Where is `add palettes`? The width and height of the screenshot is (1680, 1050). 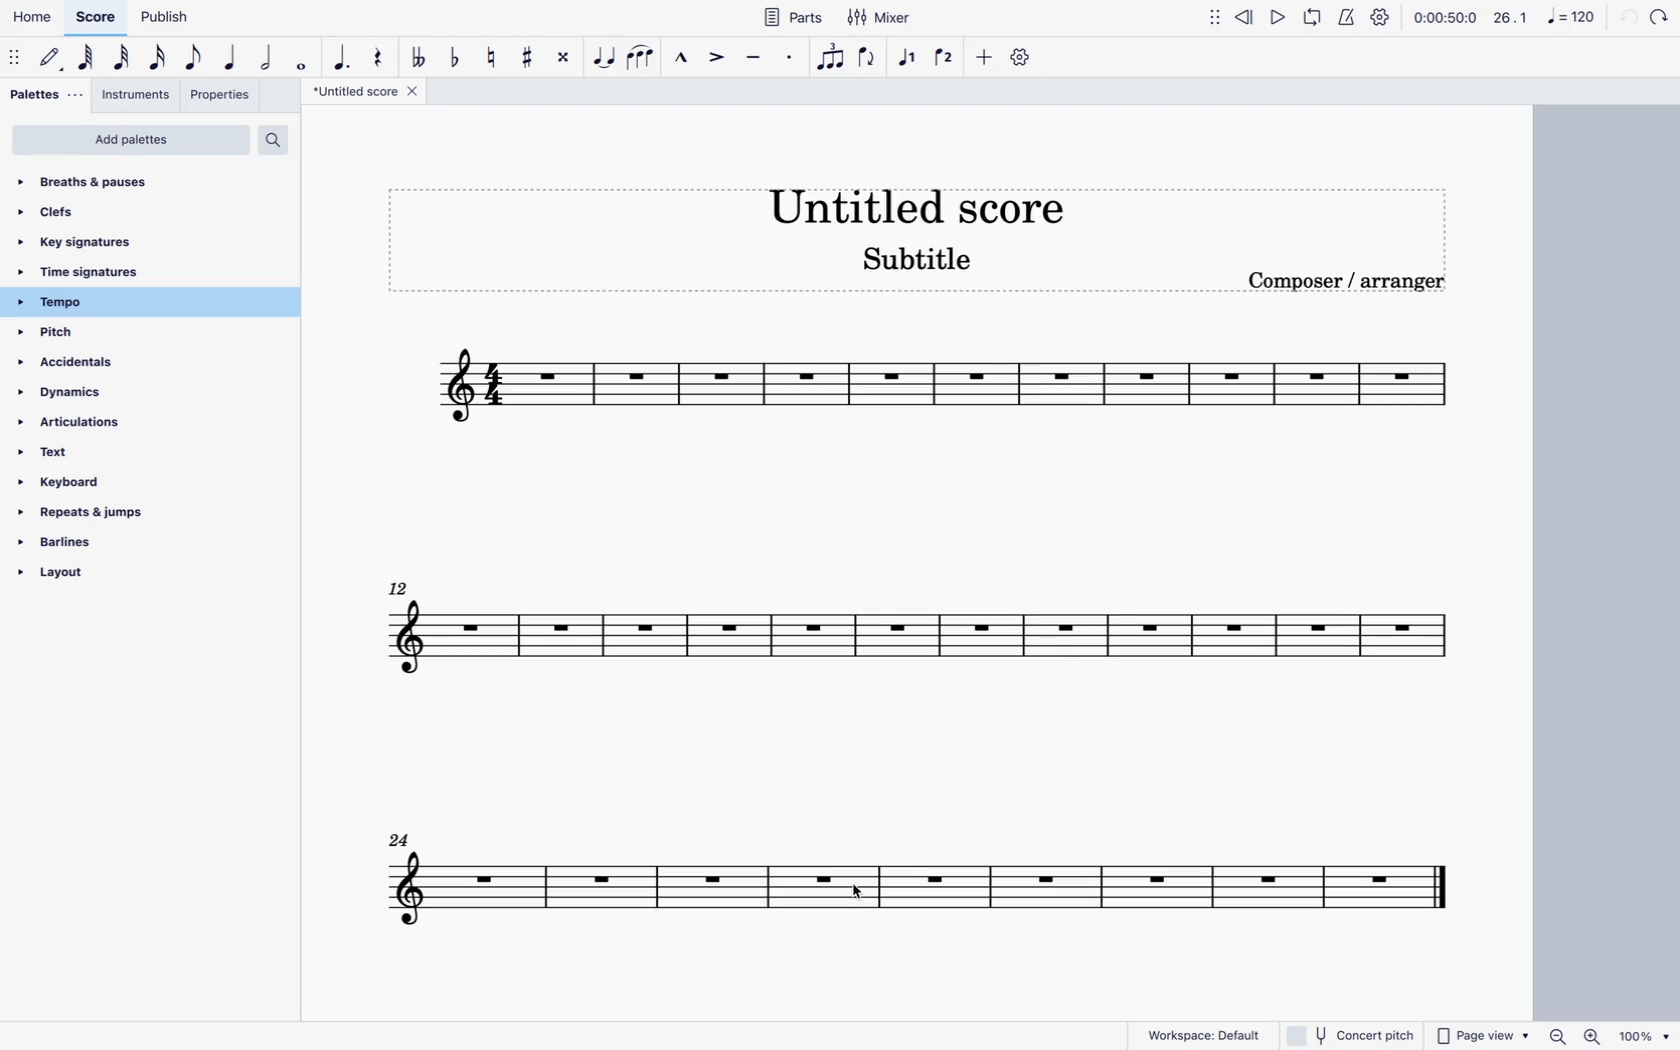
add palettes is located at coordinates (132, 141).